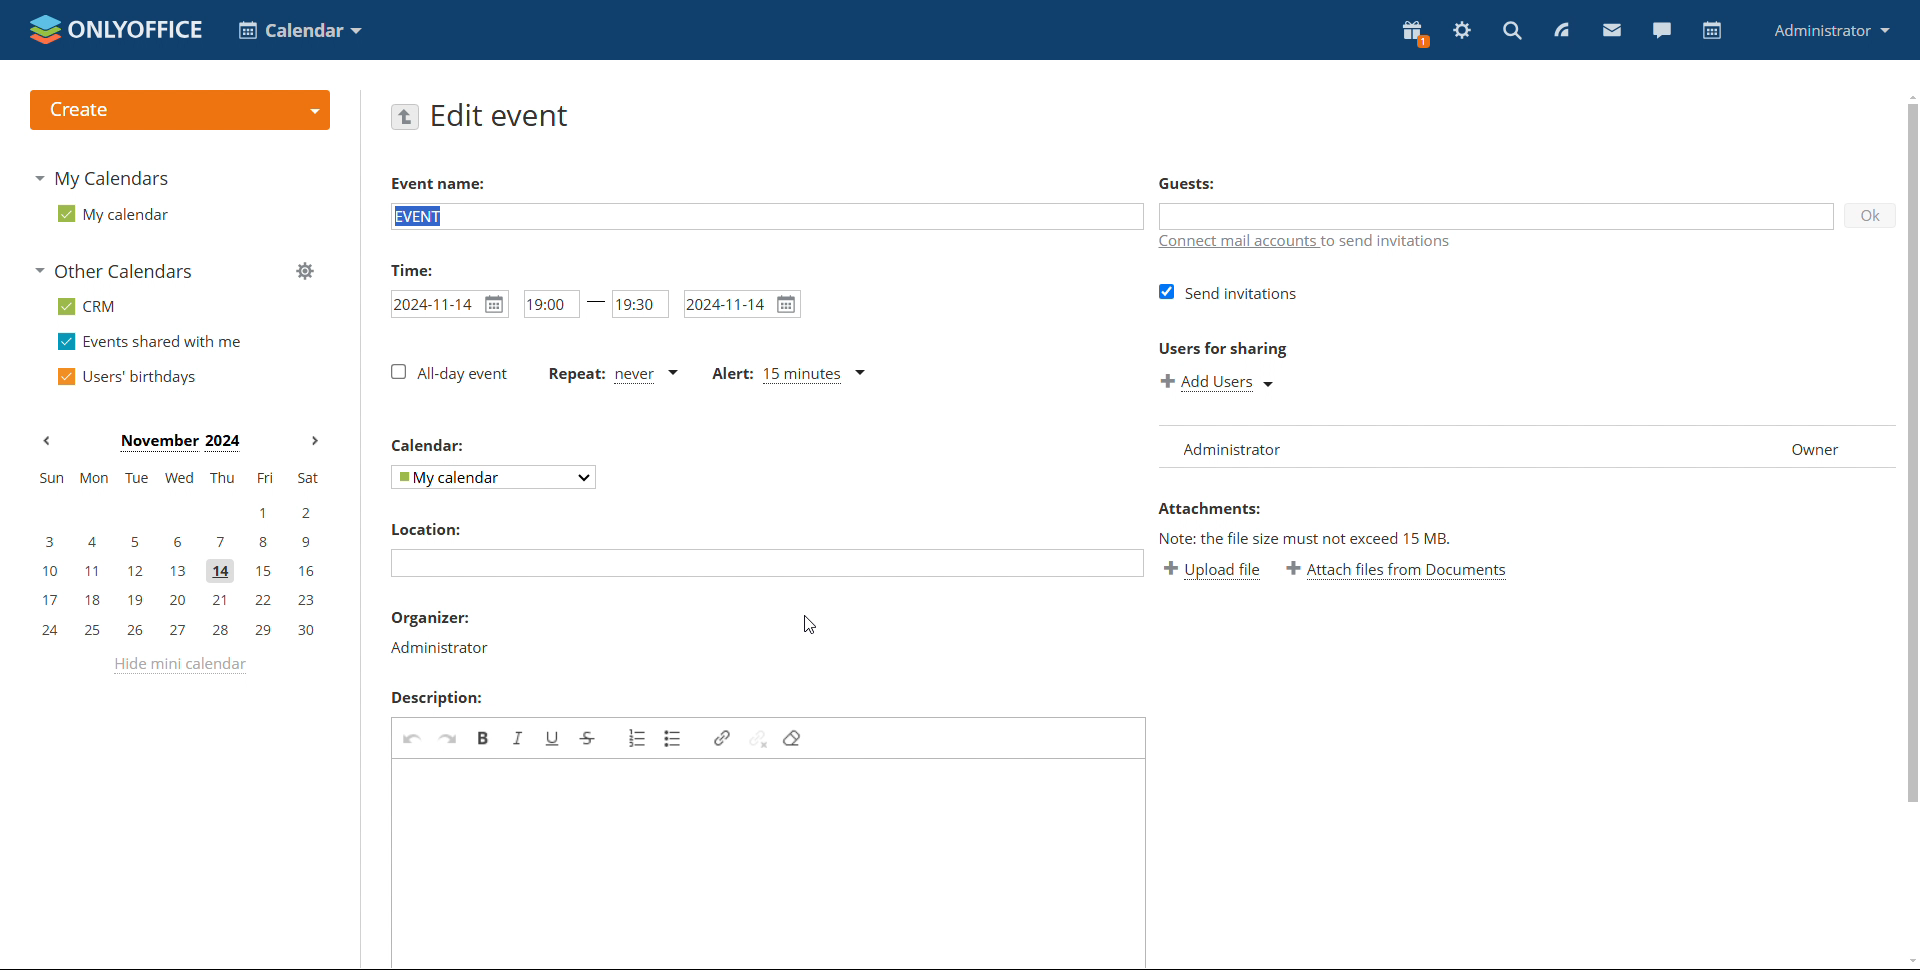  What do you see at coordinates (814, 627) in the screenshot?
I see `cursor` at bounding box center [814, 627].